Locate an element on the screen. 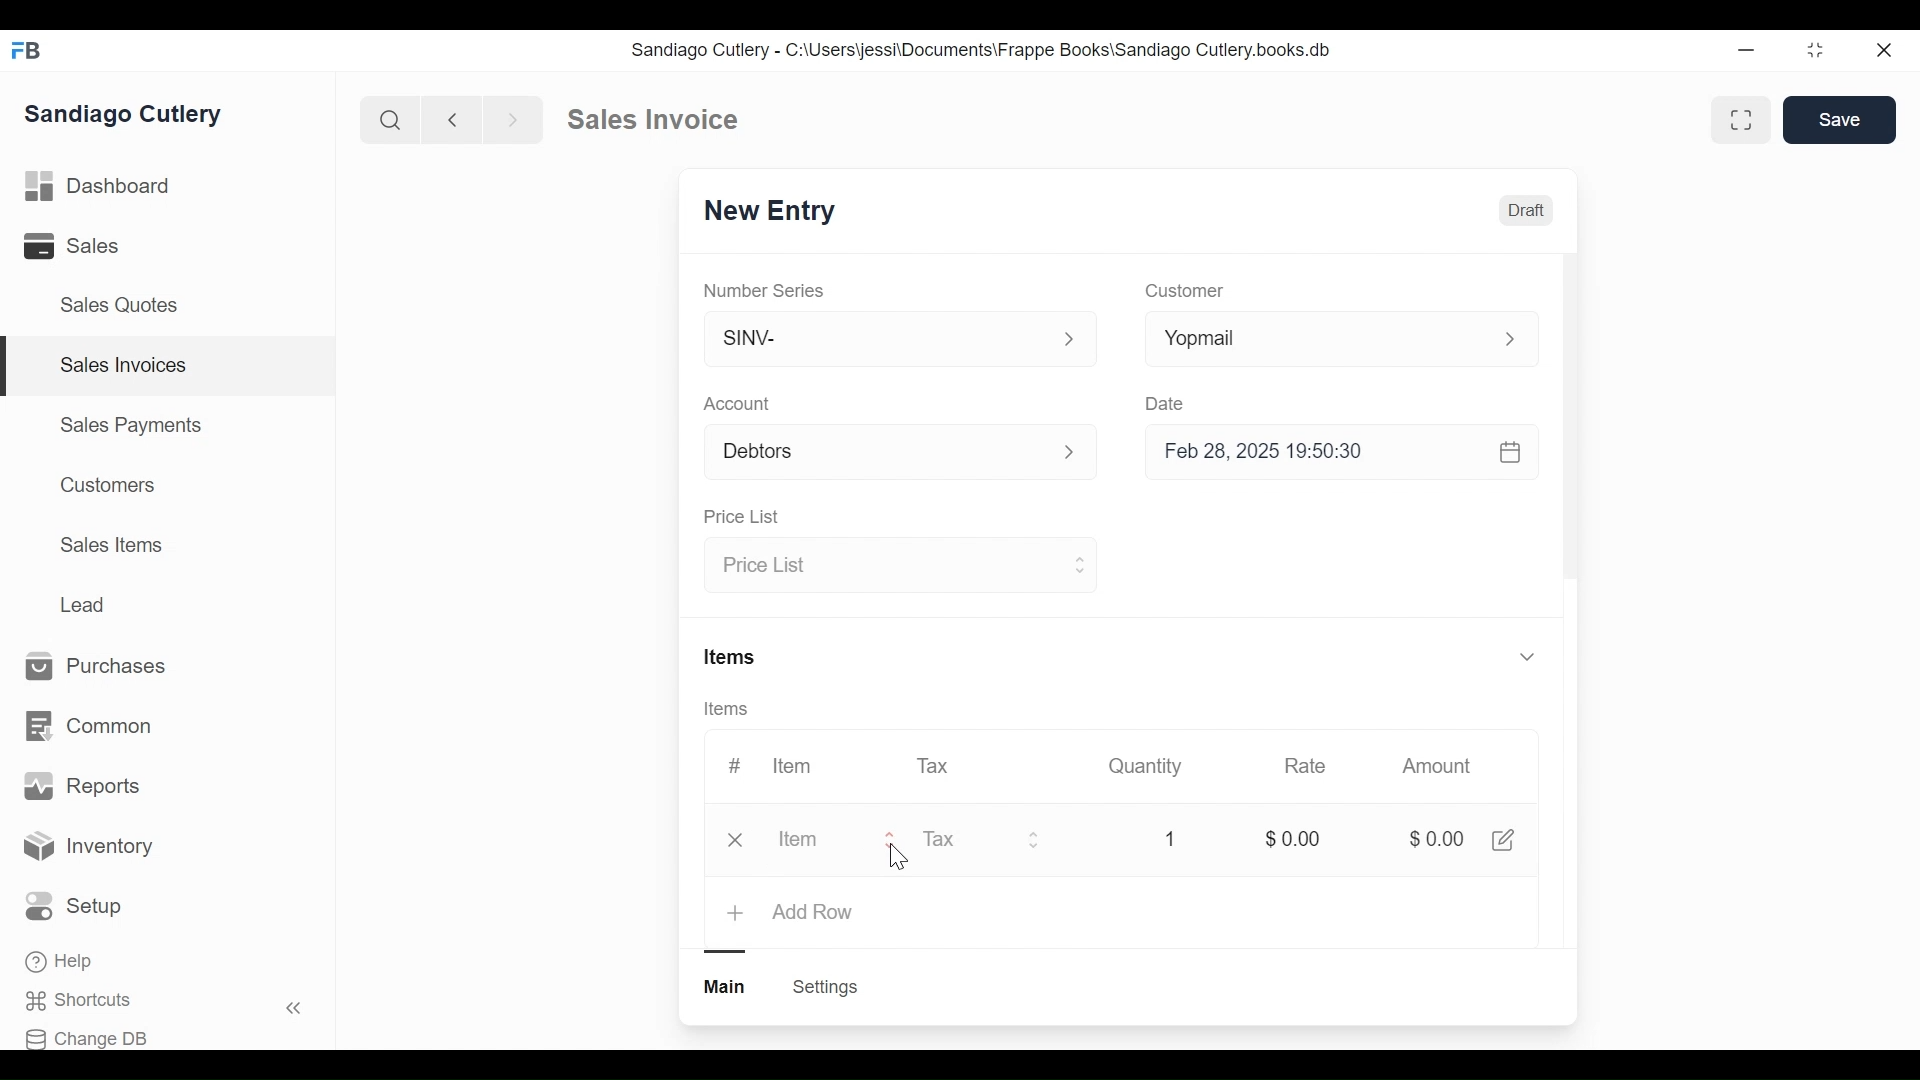 The width and height of the screenshot is (1920, 1080). Sales Invoices is located at coordinates (124, 366).